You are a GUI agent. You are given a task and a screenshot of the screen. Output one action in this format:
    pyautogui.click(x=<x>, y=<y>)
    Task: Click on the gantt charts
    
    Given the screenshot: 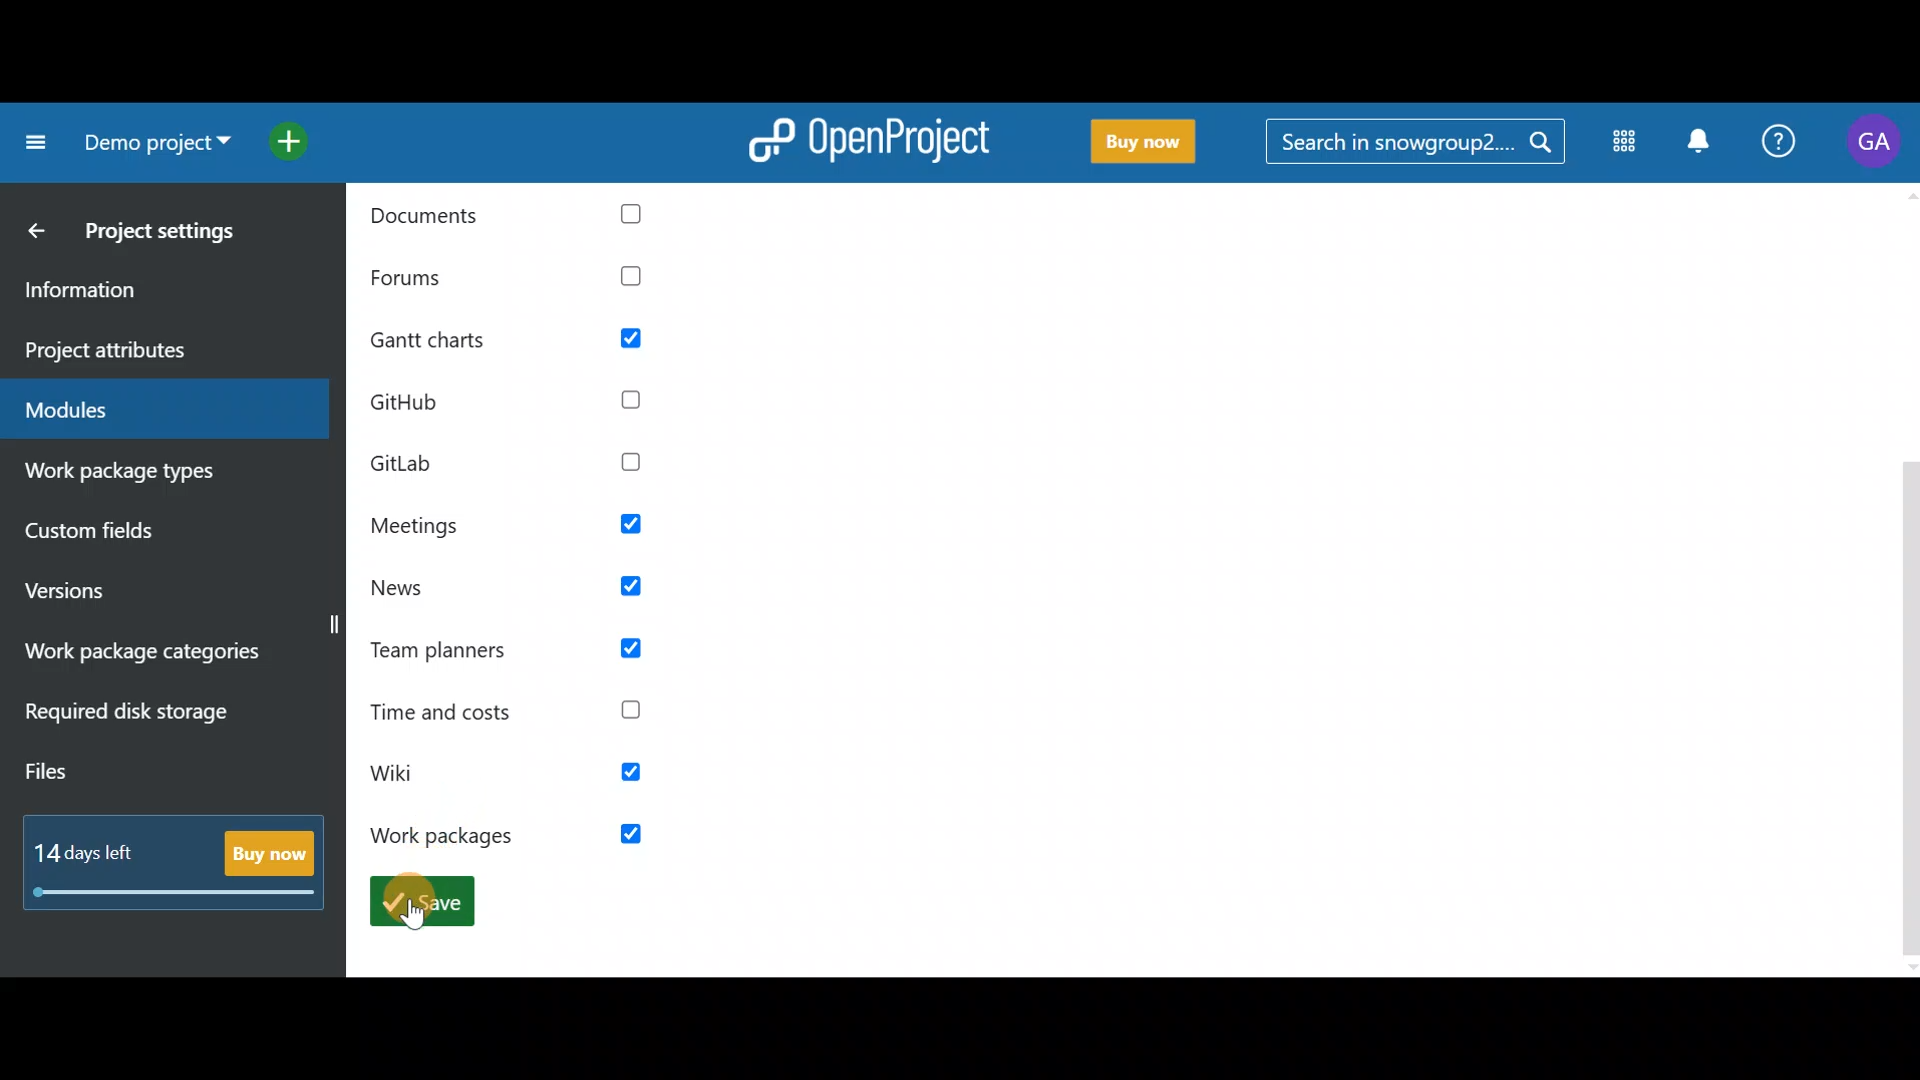 What is the action you would take?
    pyautogui.click(x=523, y=341)
    